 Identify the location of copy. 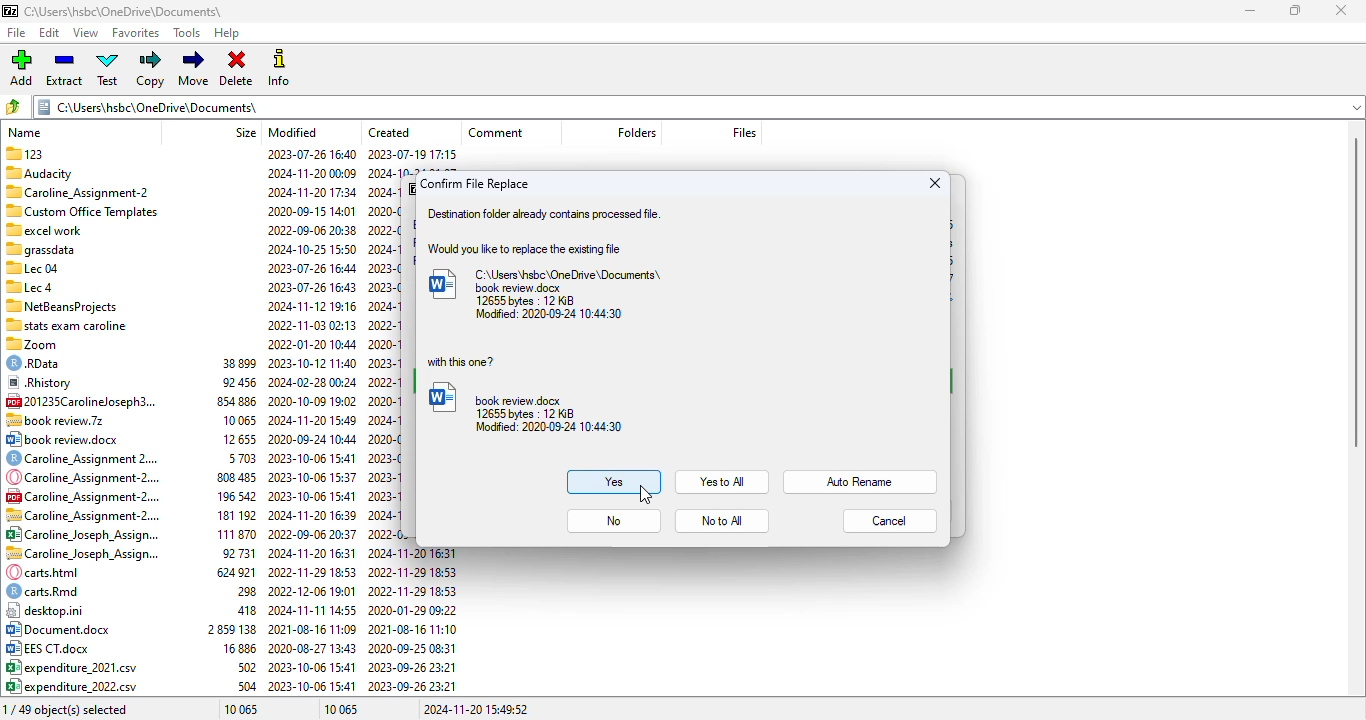
(149, 69).